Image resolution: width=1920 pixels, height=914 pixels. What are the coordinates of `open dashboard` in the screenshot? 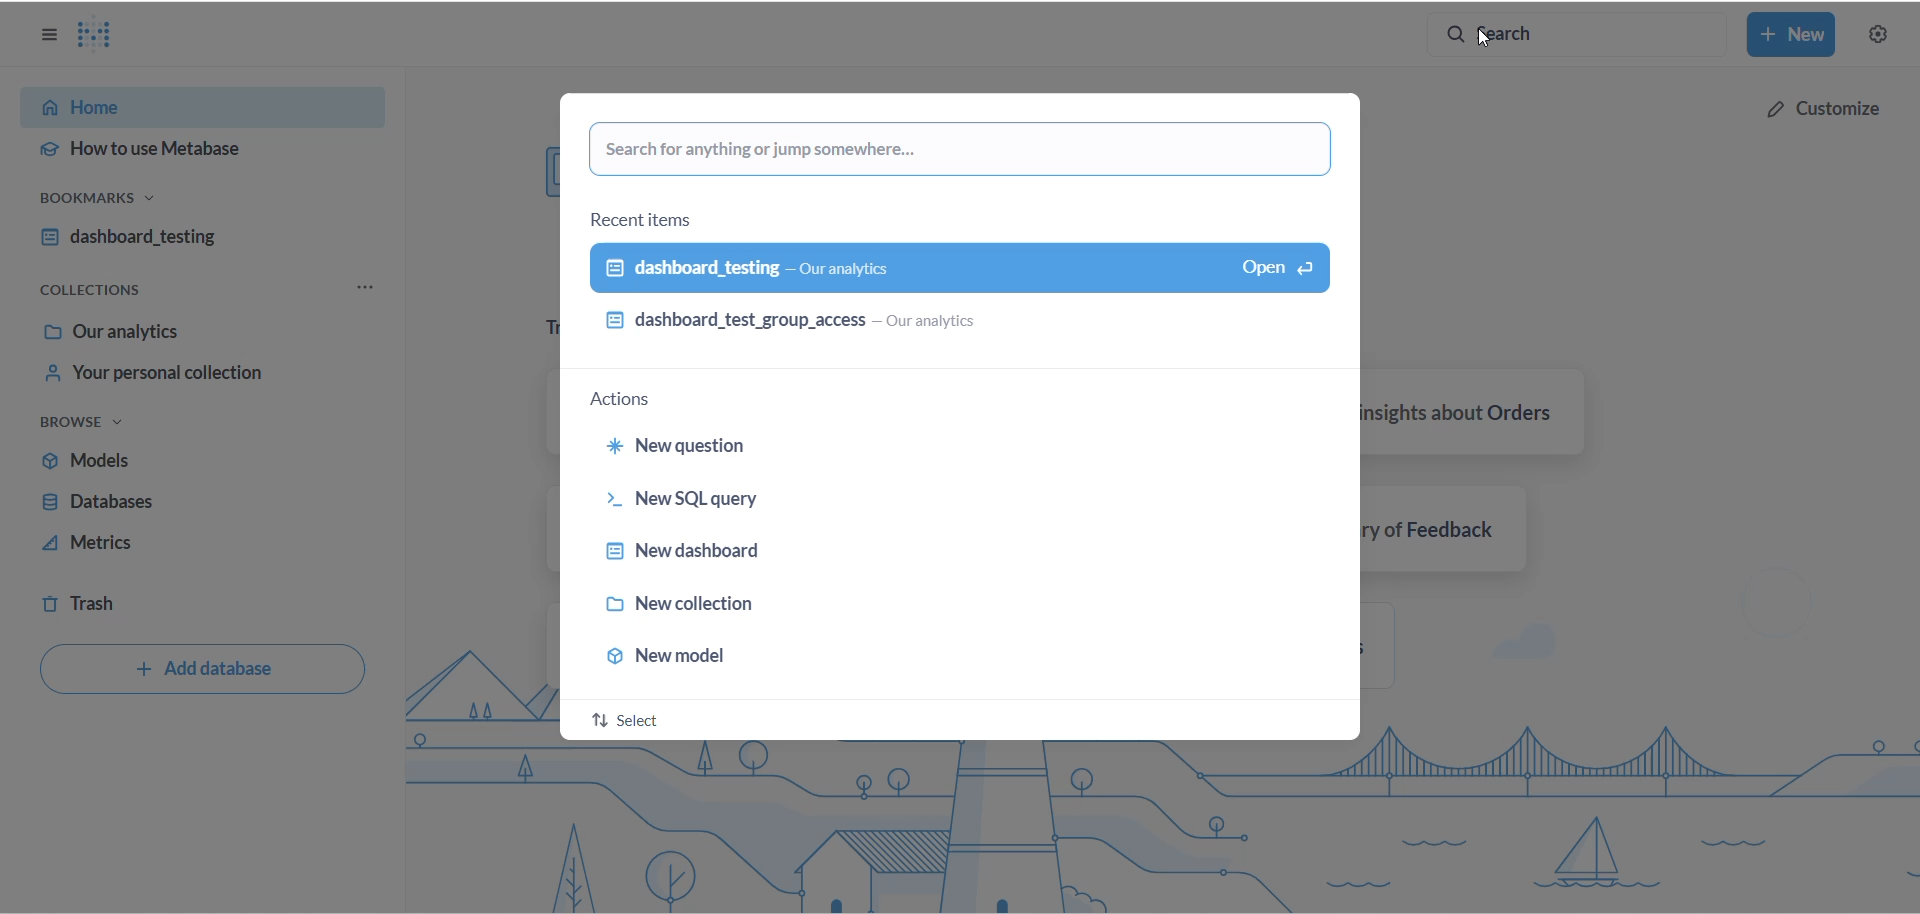 It's located at (1270, 264).